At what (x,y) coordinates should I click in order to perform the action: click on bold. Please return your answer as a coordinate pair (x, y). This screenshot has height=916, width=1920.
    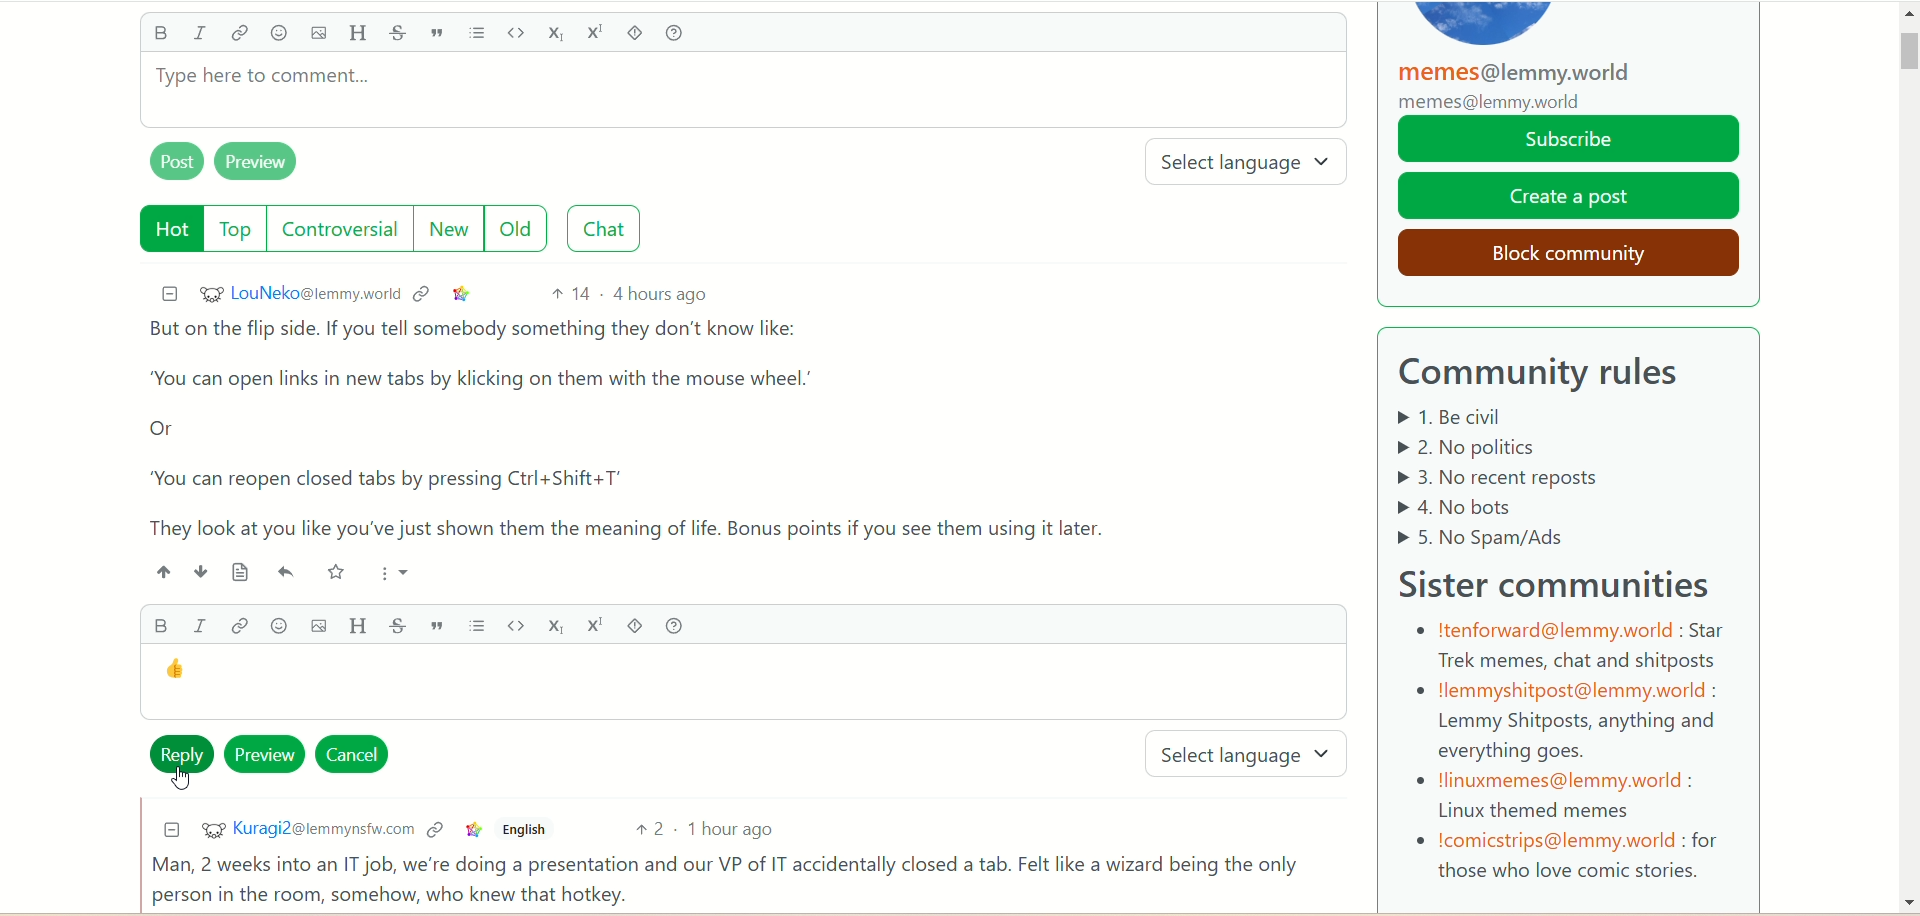
    Looking at the image, I should click on (160, 623).